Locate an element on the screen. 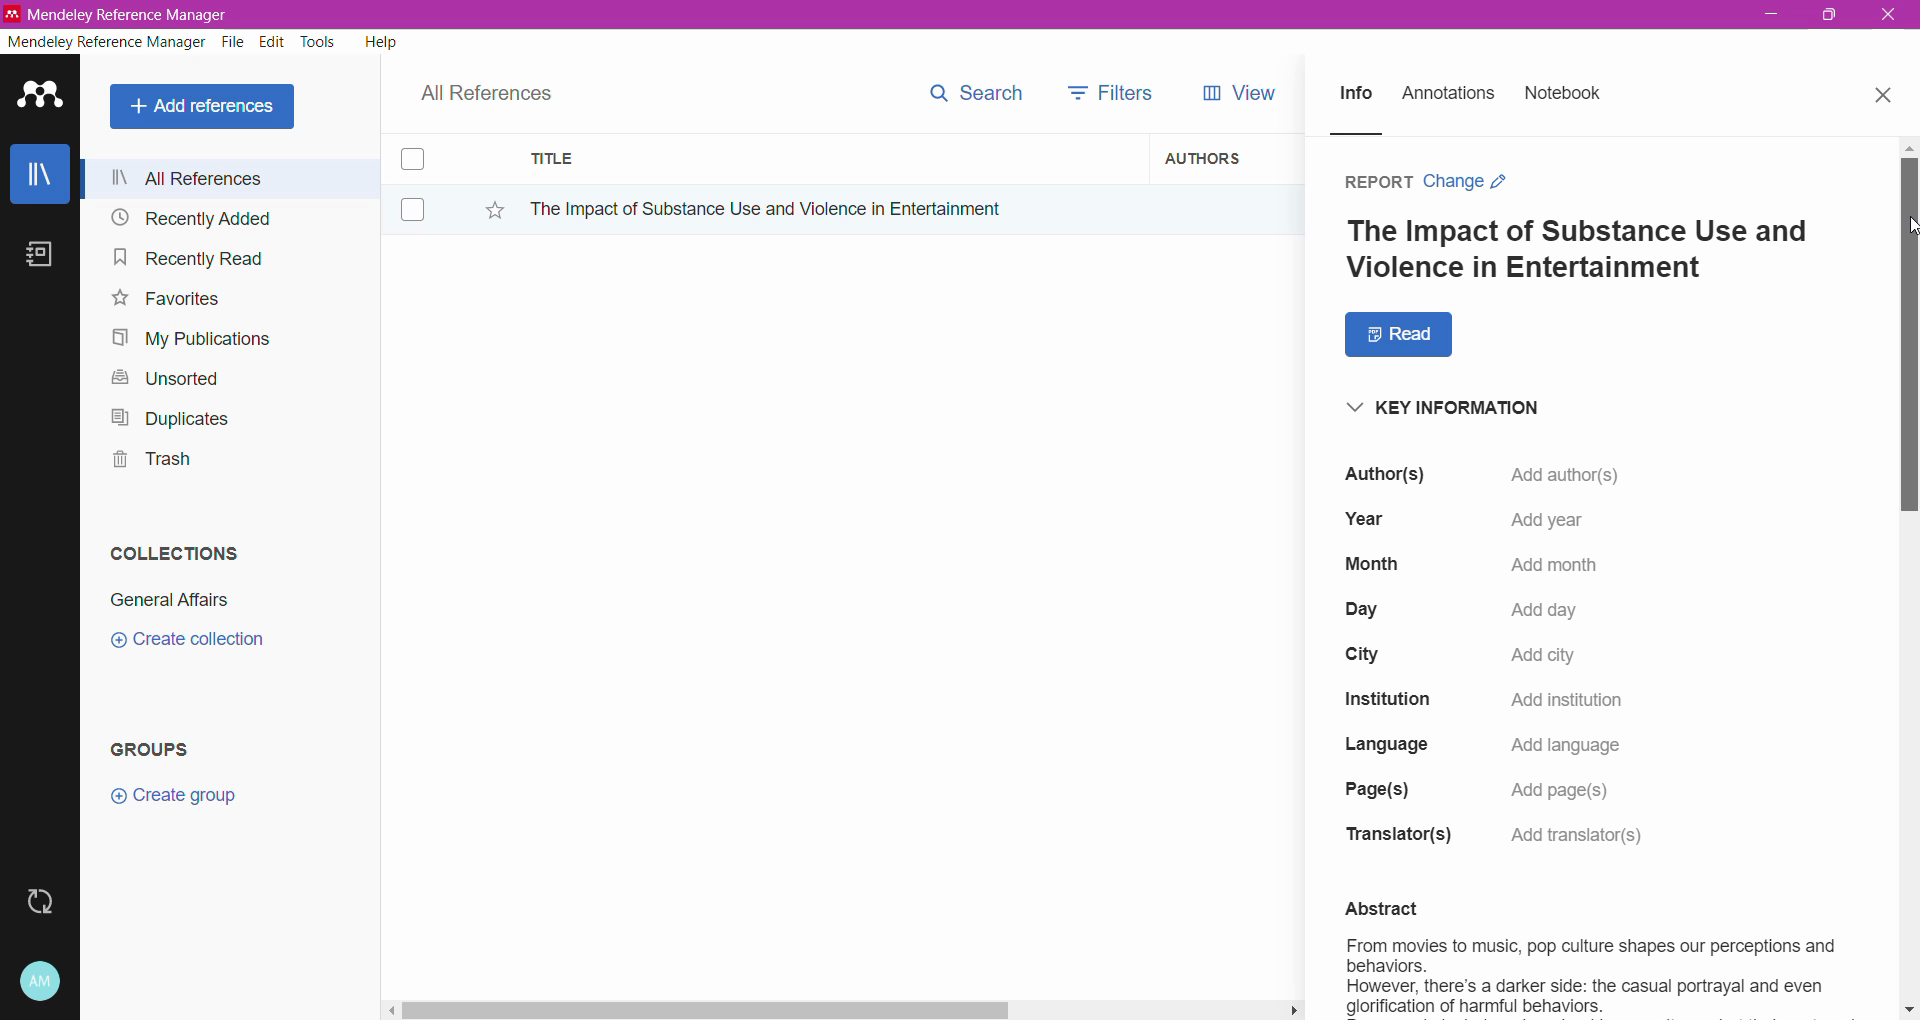 This screenshot has height=1020, width=1920. All References is located at coordinates (235, 178).